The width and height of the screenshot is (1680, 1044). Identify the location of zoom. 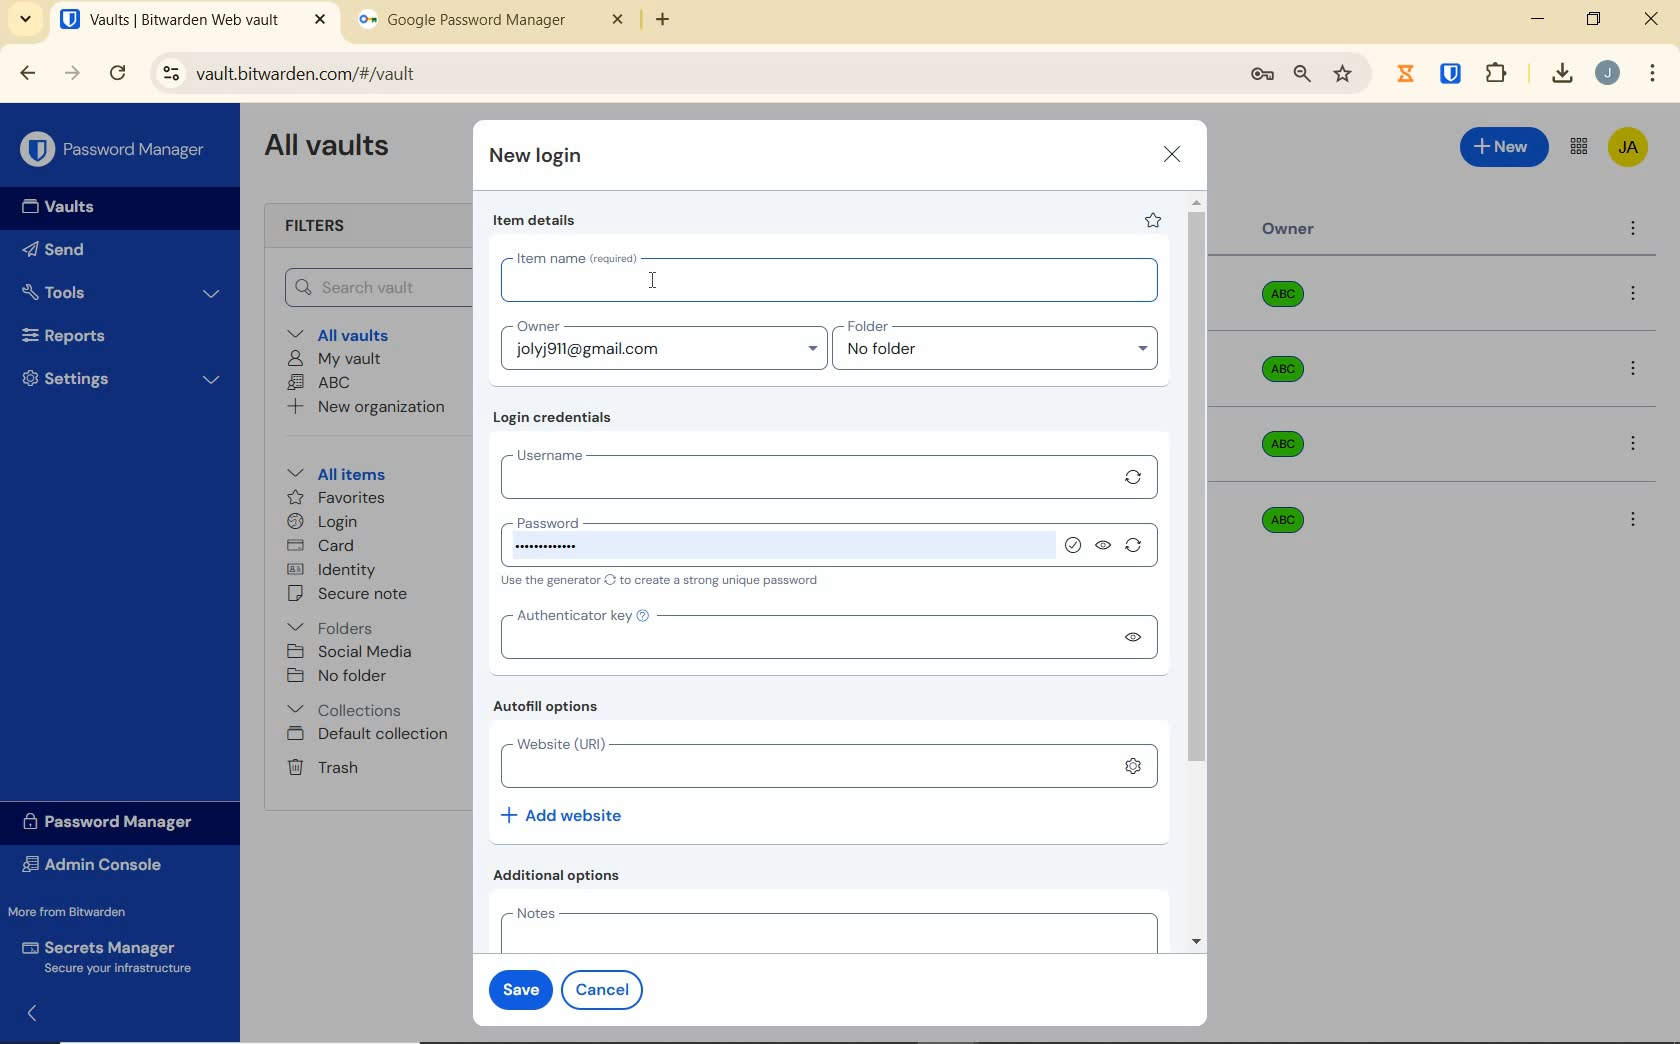
(1301, 74).